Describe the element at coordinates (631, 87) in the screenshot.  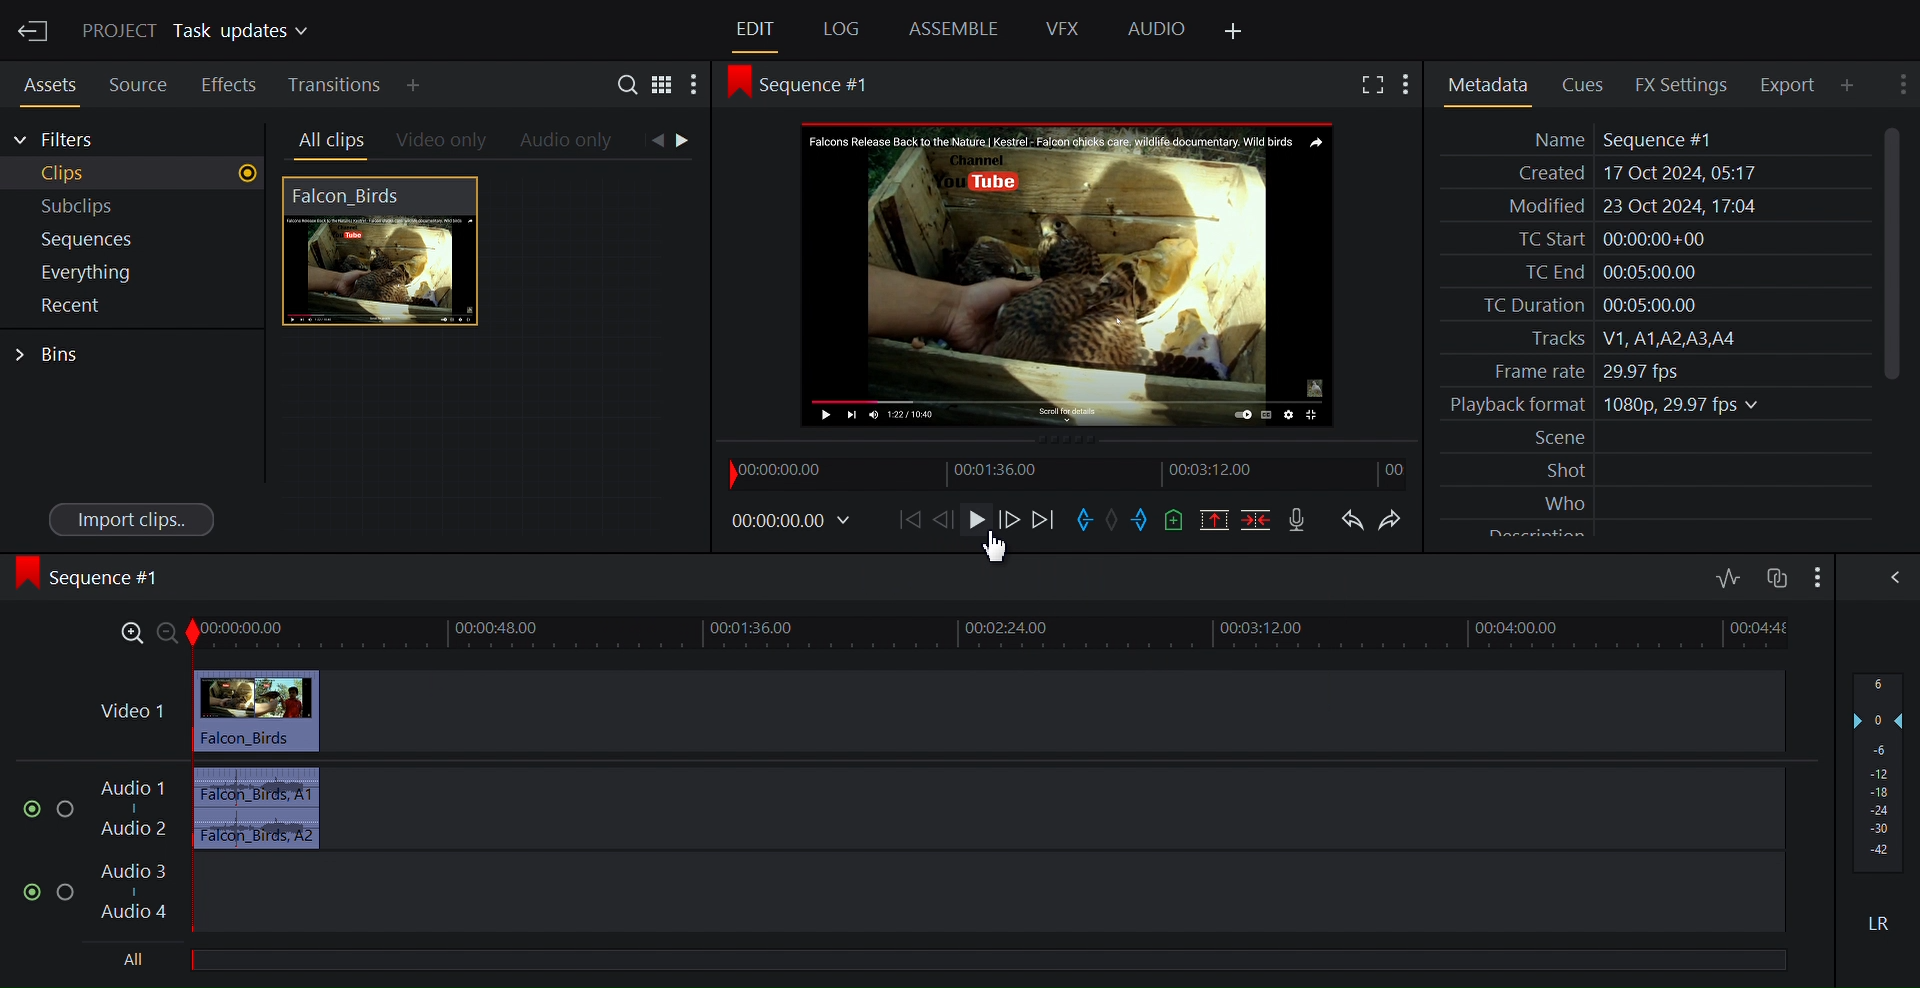
I see `Search` at that location.